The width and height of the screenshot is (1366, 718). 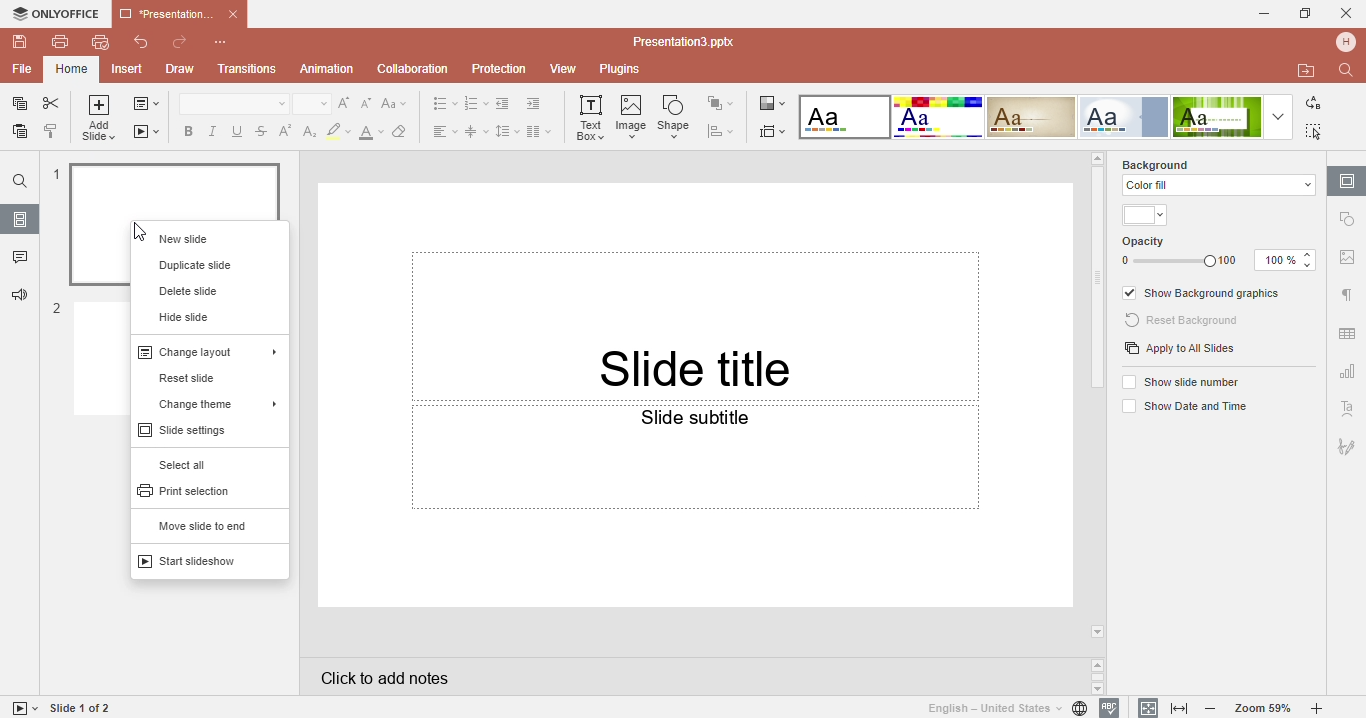 I want to click on Bold, so click(x=185, y=129).